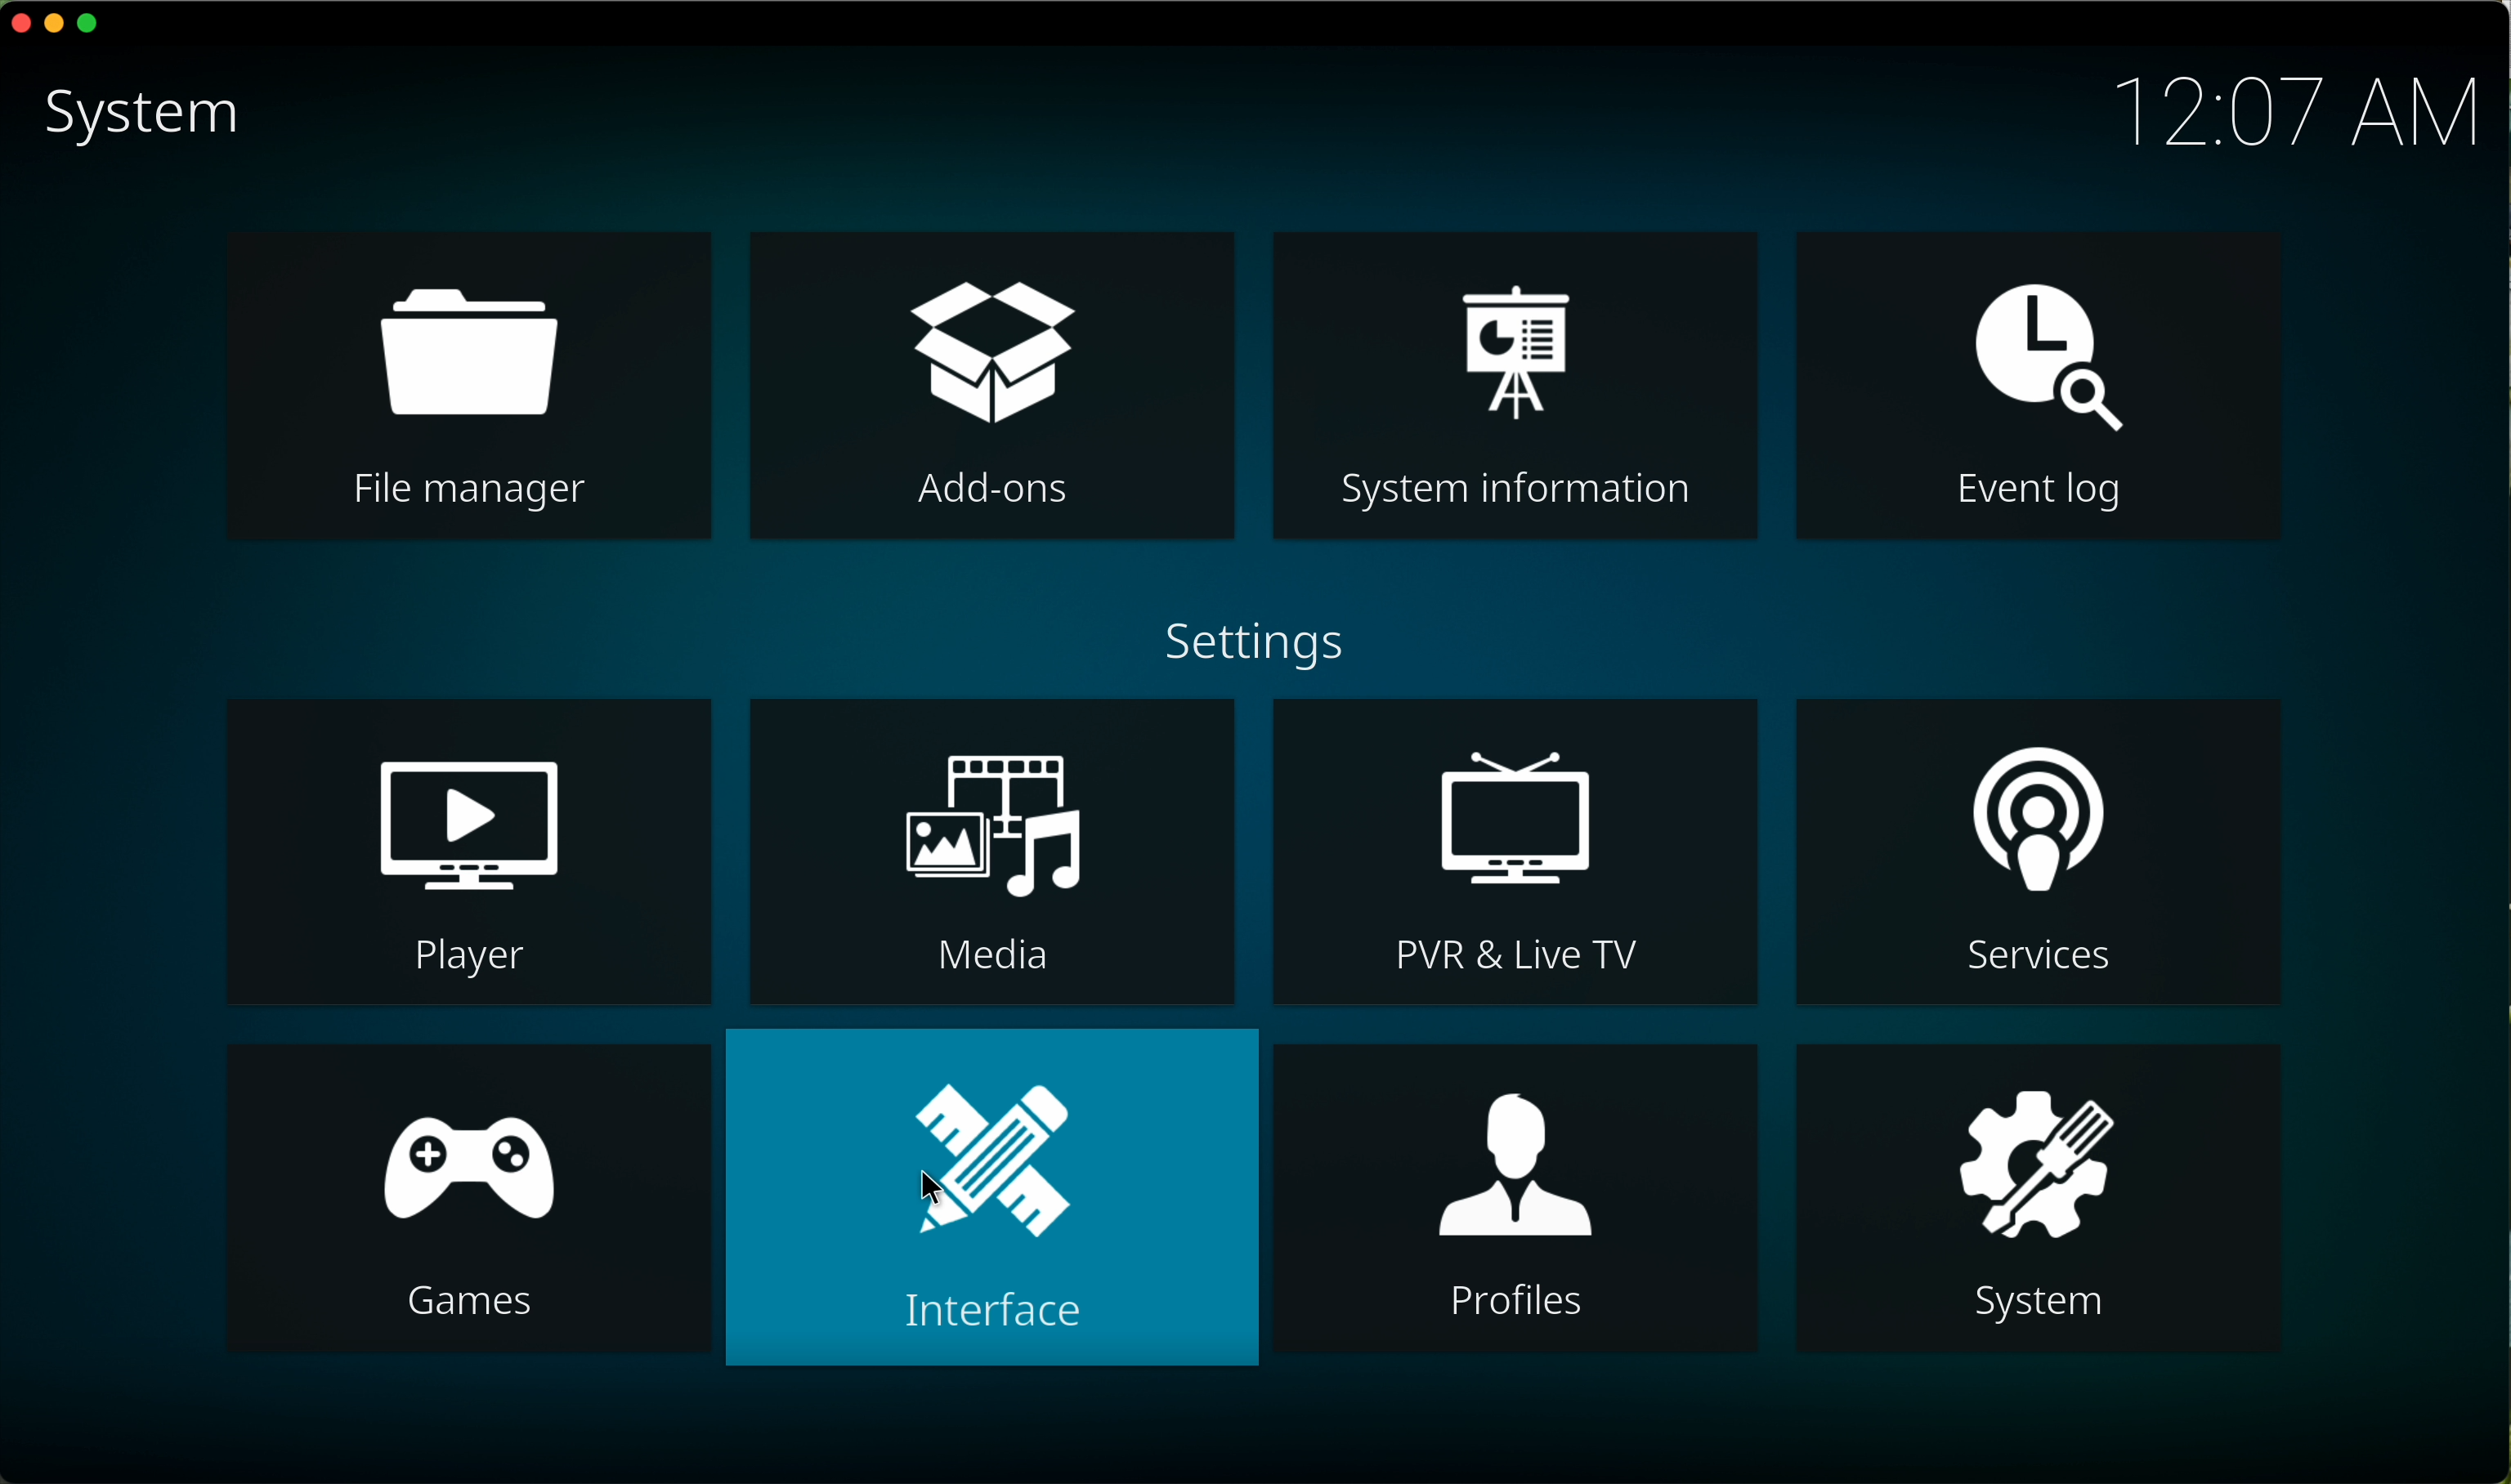  What do you see at coordinates (1511, 385) in the screenshot?
I see `system information` at bounding box center [1511, 385].